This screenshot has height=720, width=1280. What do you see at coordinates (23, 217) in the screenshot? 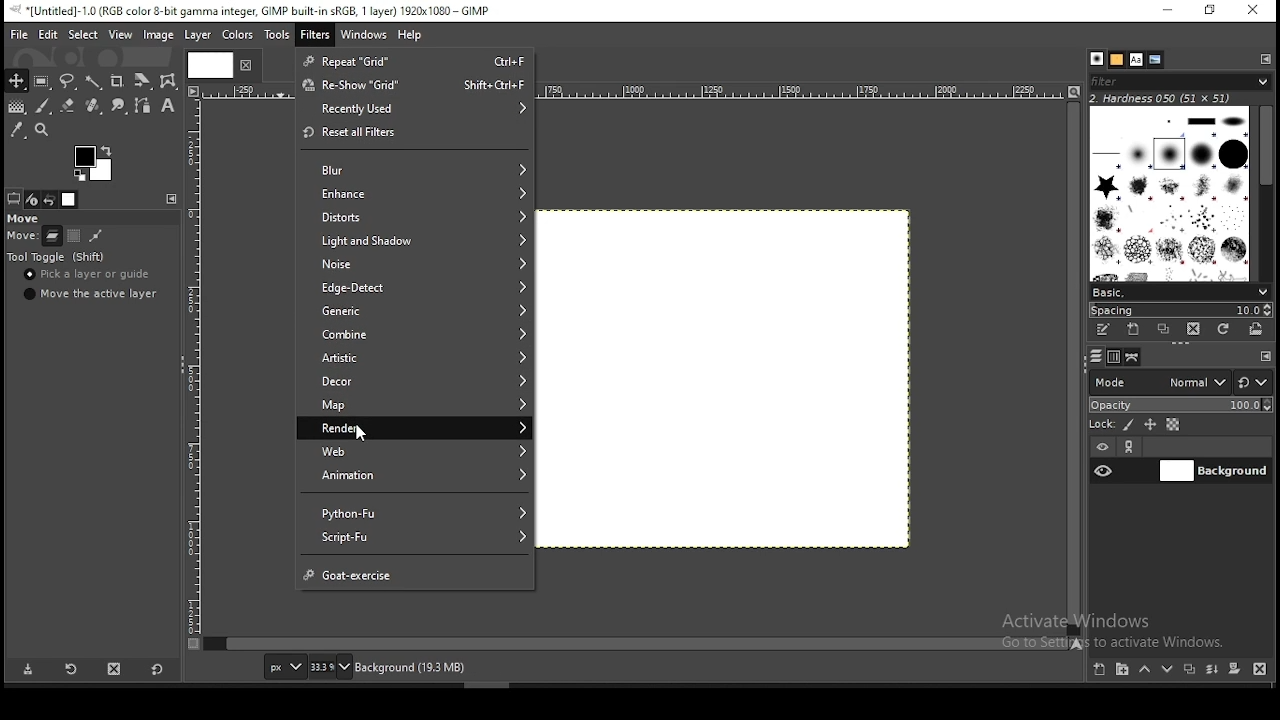
I see `move` at bounding box center [23, 217].